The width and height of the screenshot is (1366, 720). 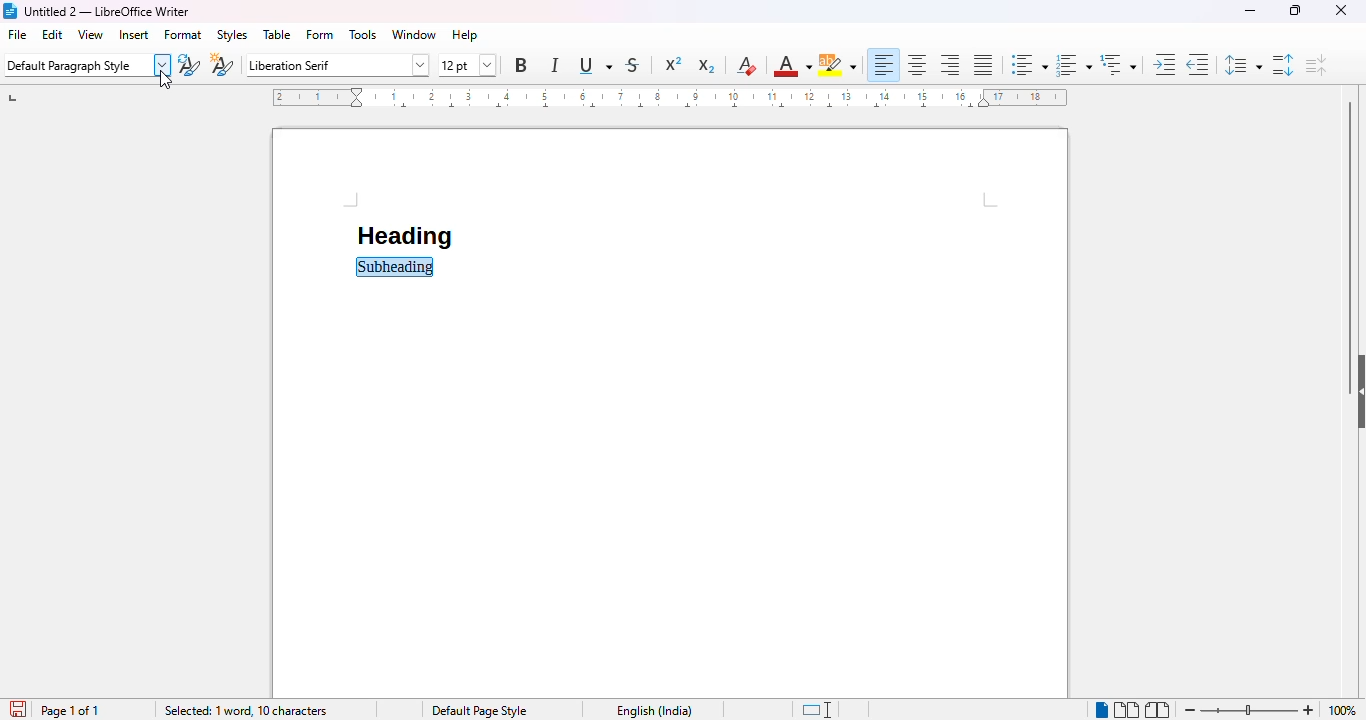 What do you see at coordinates (655, 710) in the screenshot?
I see `text language` at bounding box center [655, 710].